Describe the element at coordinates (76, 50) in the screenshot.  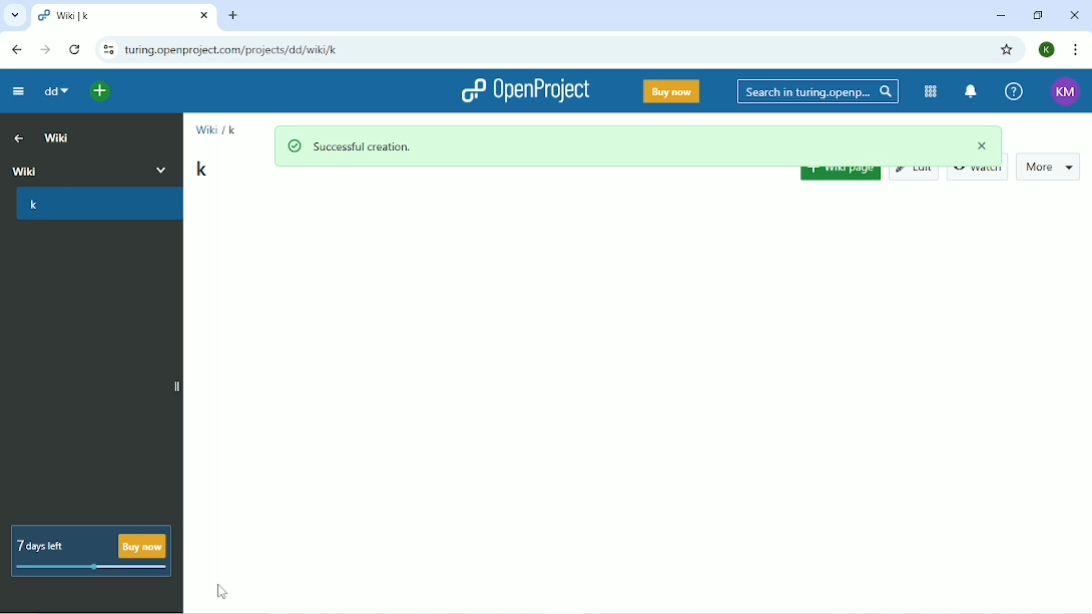
I see `Reload this page` at that location.